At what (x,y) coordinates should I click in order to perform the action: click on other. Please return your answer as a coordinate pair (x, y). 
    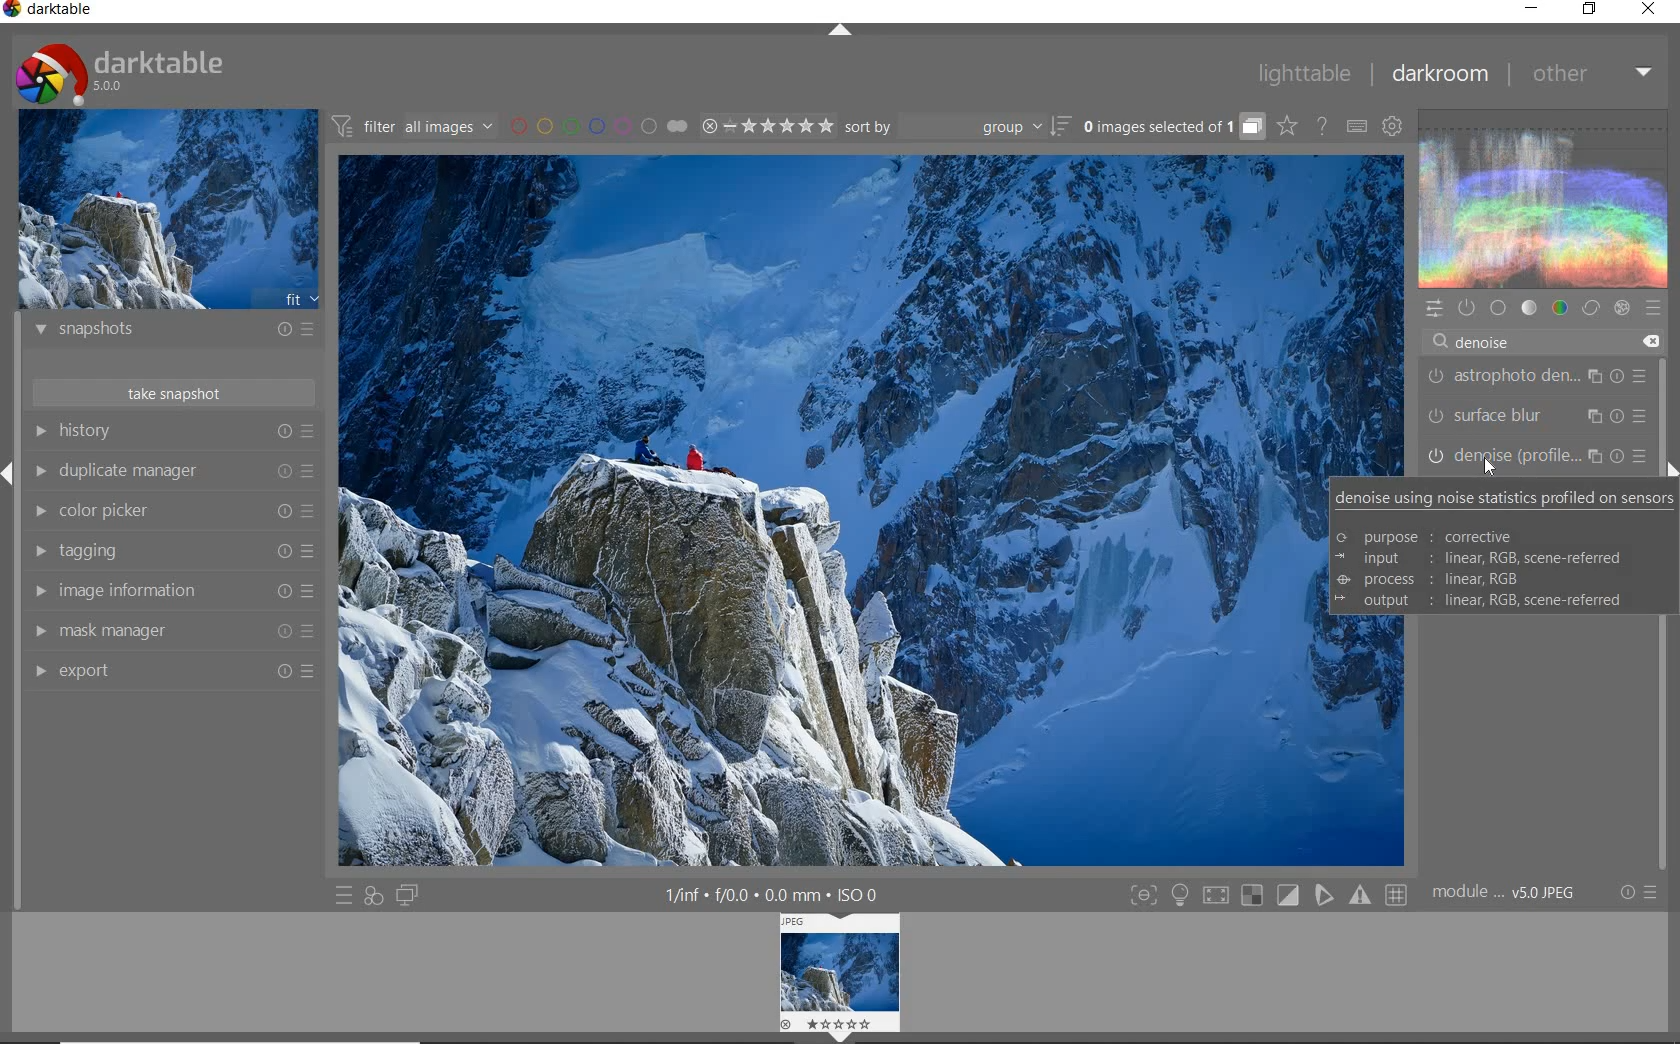
    Looking at the image, I should click on (1590, 74).